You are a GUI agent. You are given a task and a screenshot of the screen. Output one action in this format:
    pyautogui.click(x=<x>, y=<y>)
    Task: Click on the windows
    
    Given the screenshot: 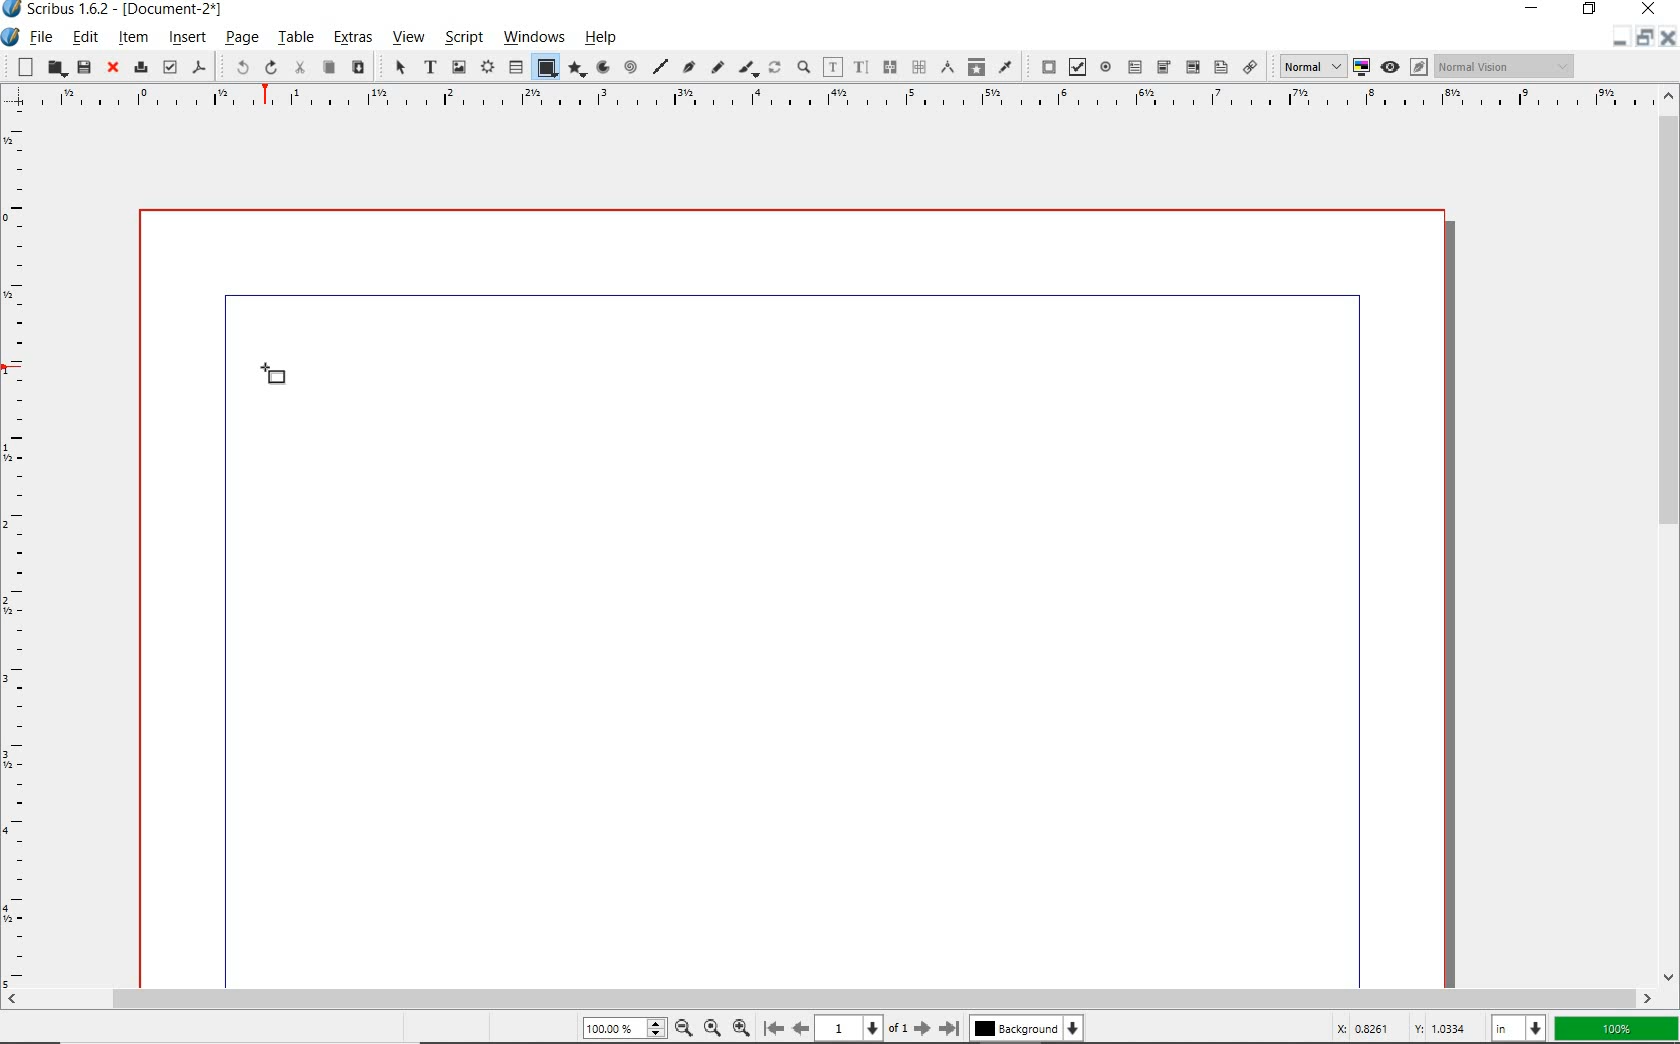 What is the action you would take?
    pyautogui.click(x=535, y=38)
    